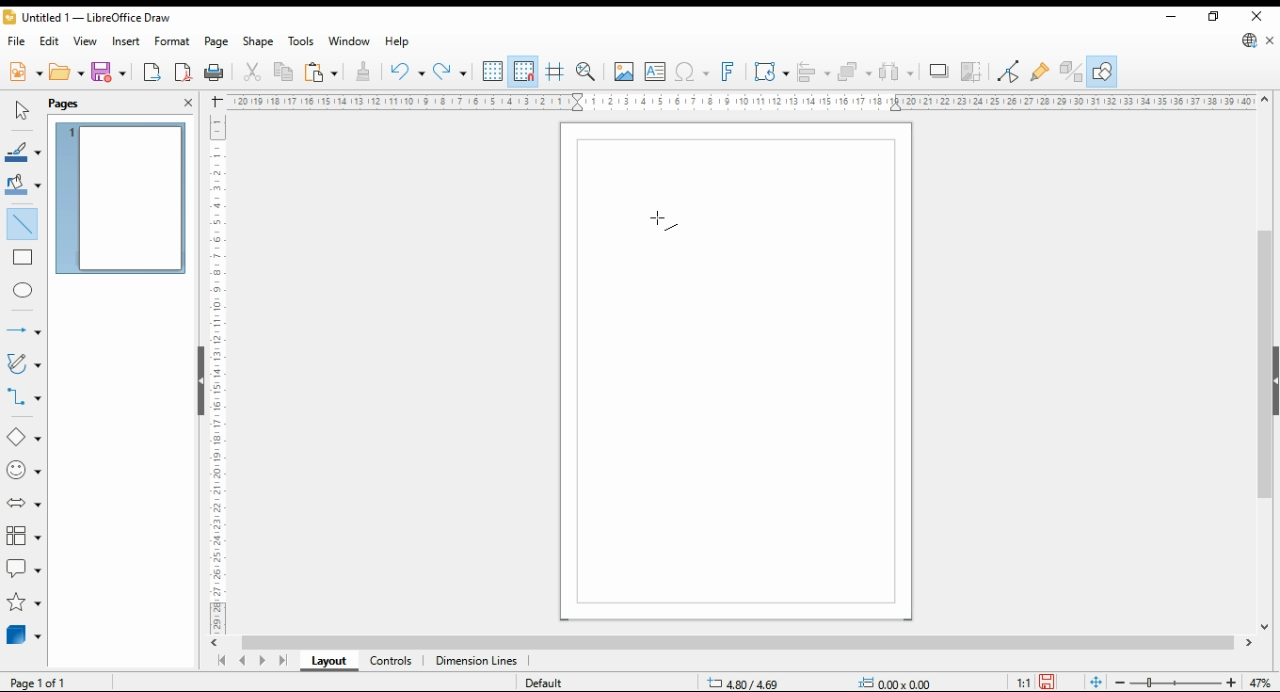 This screenshot has width=1280, height=692. What do you see at coordinates (364, 72) in the screenshot?
I see `copy formatting` at bounding box center [364, 72].